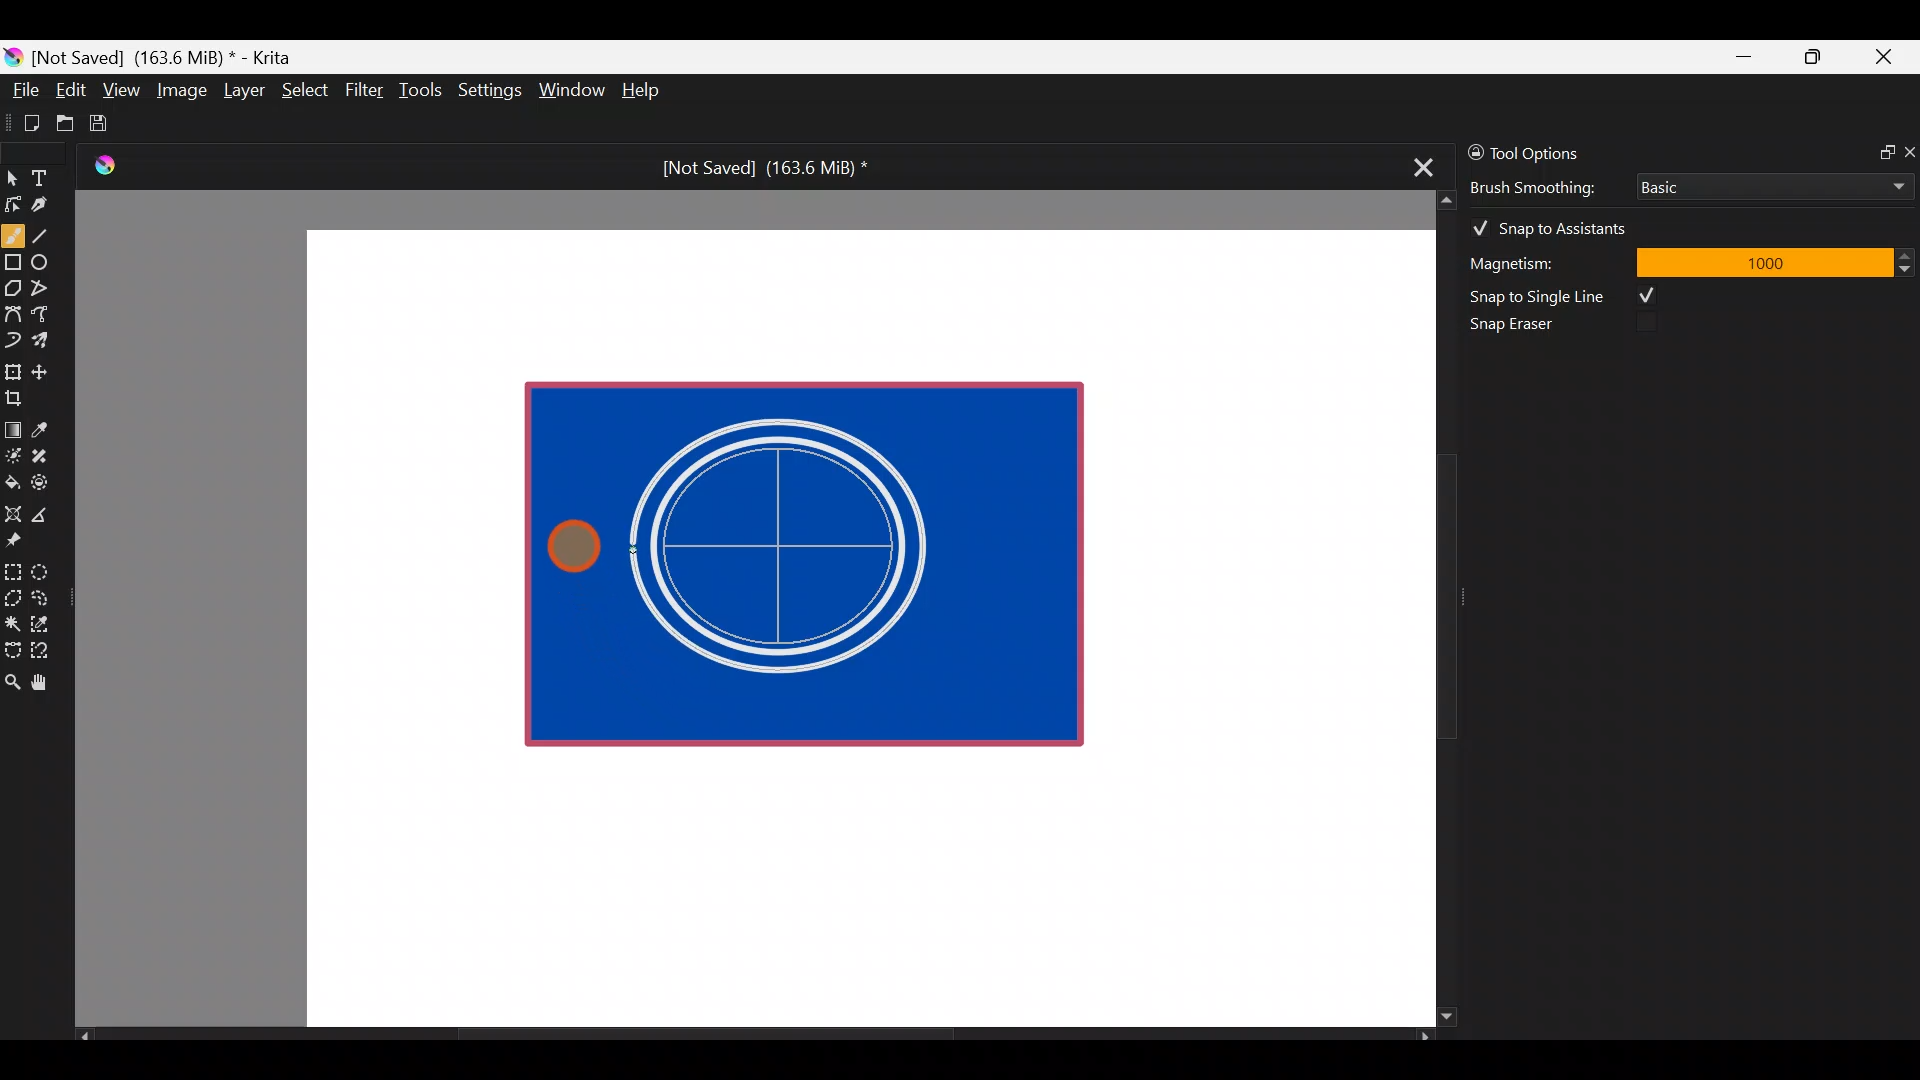  What do you see at coordinates (793, 546) in the screenshot?
I see `Concentric circle drawn on canvas` at bounding box center [793, 546].